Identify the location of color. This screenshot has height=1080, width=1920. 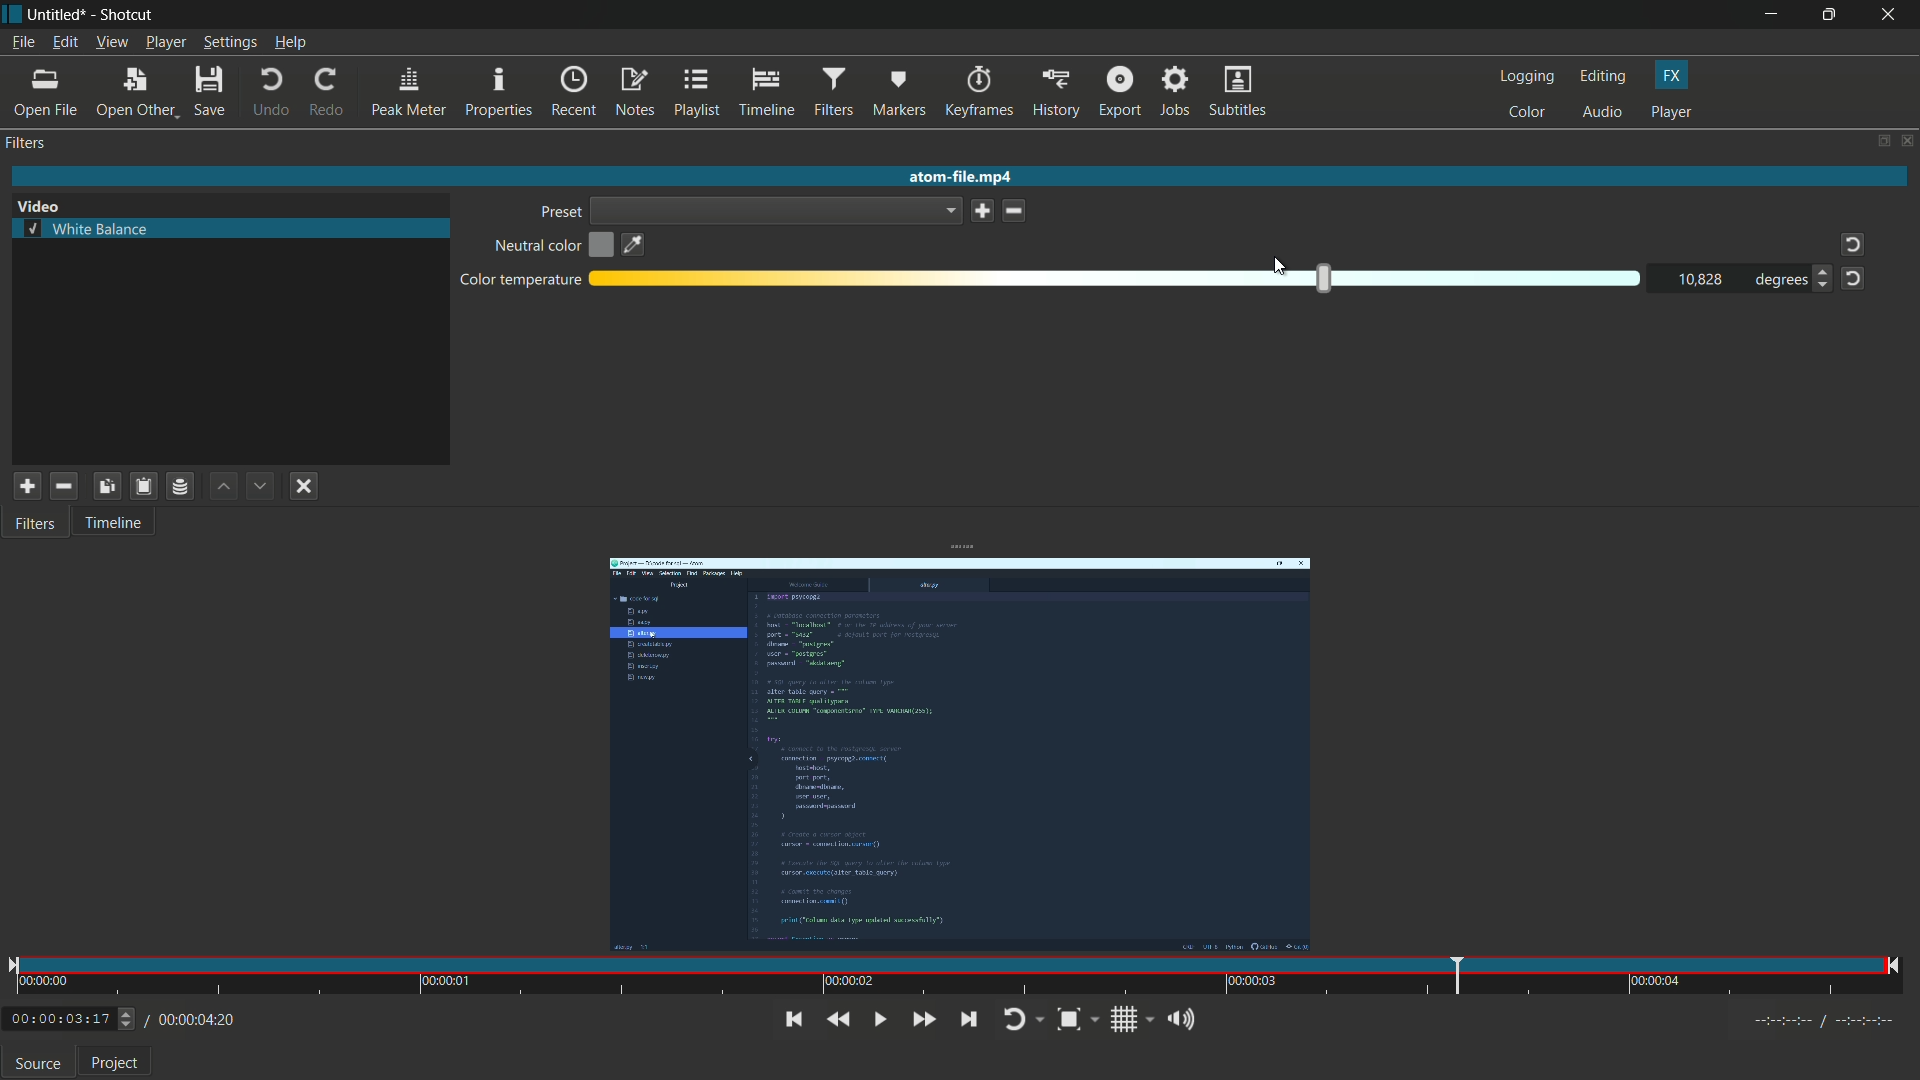
(1527, 113).